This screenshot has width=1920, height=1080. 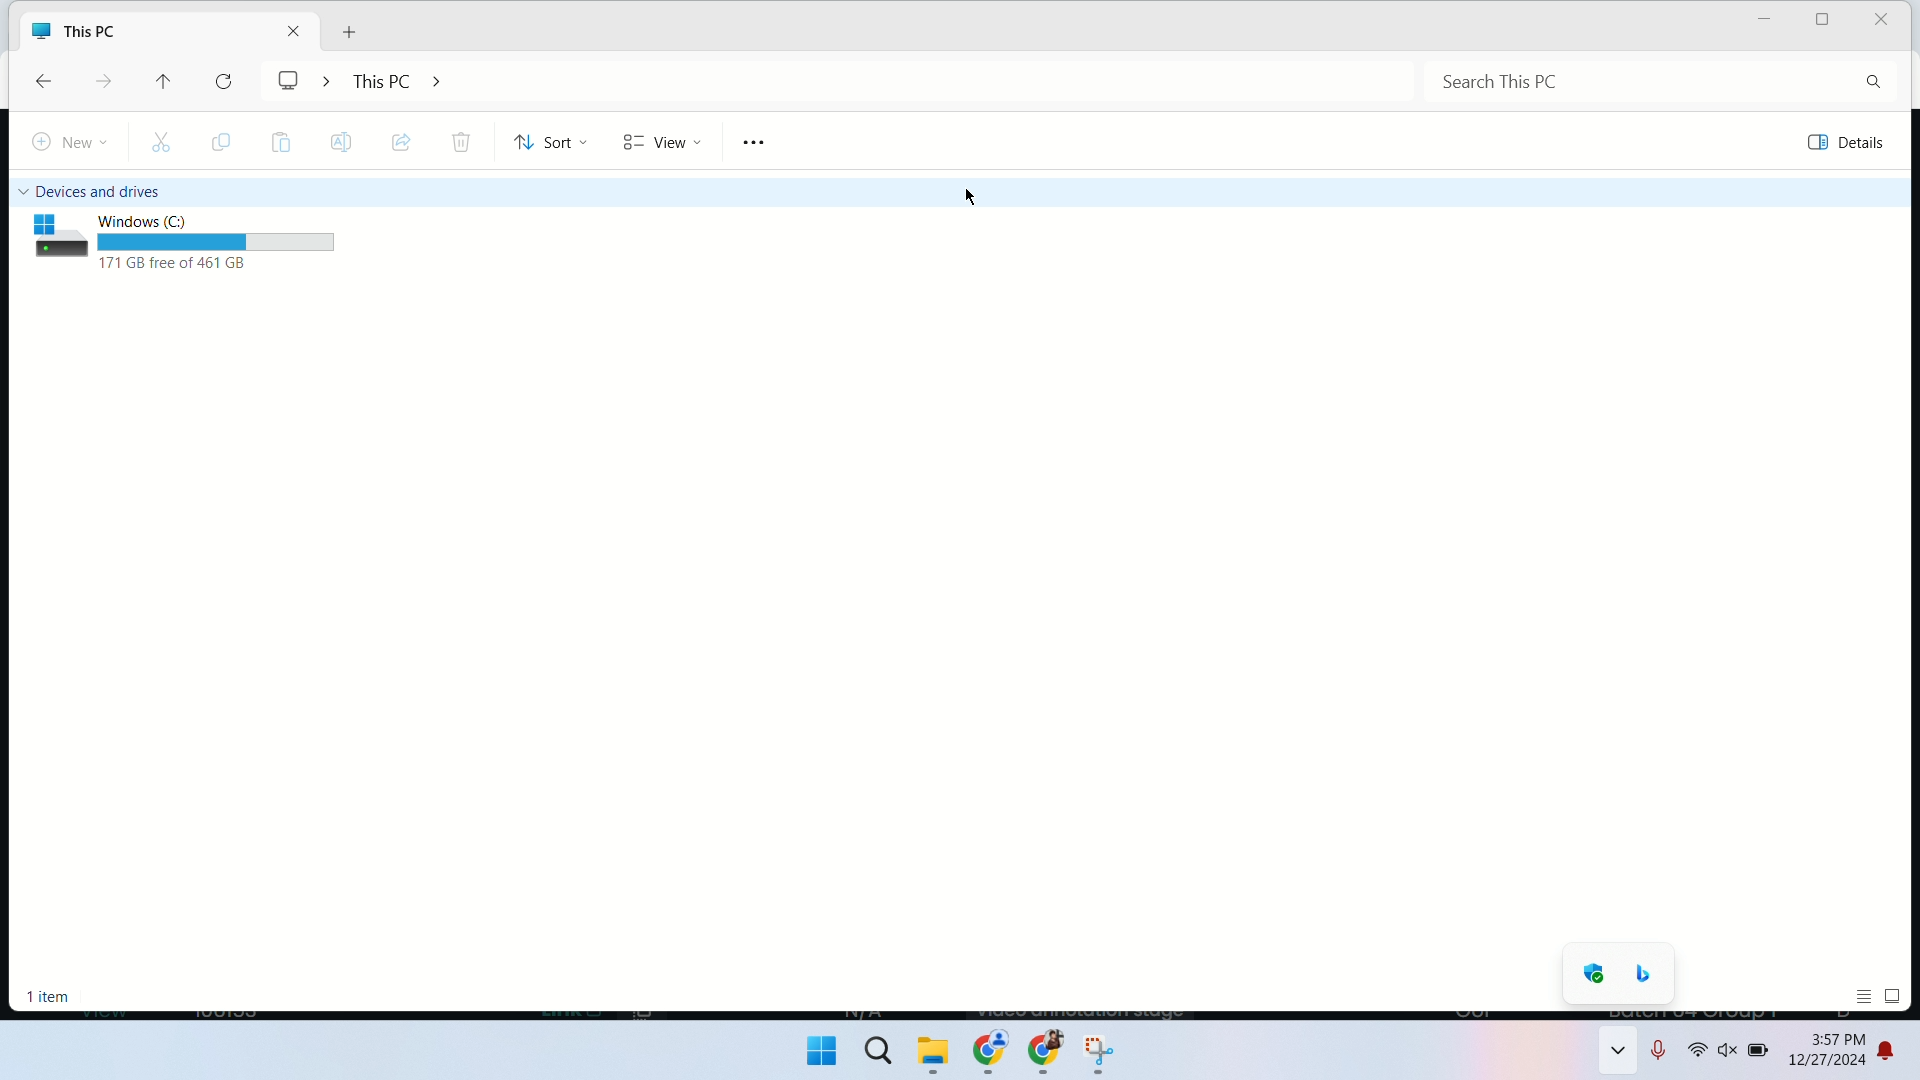 What do you see at coordinates (293, 32) in the screenshot?
I see `close tab` at bounding box center [293, 32].